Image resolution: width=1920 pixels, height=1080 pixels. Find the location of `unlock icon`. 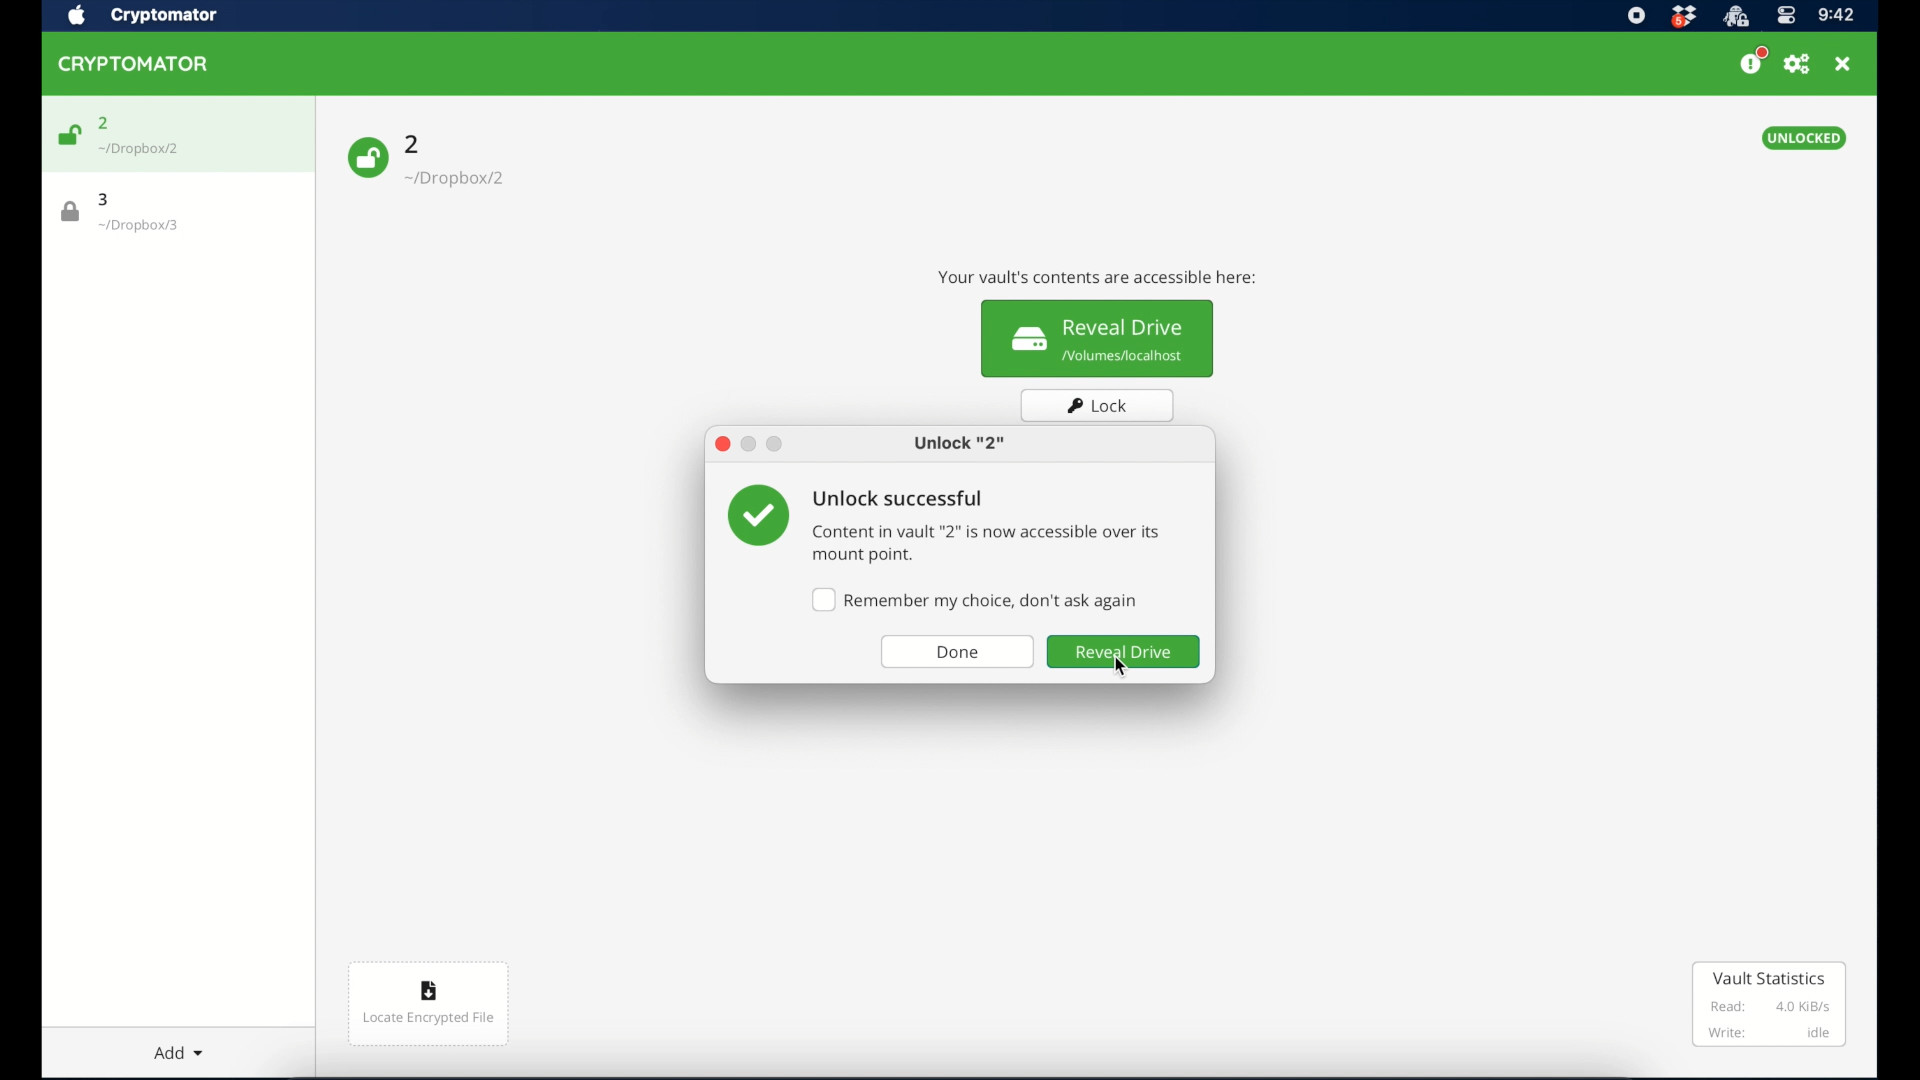

unlock icon is located at coordinates (368, 158).